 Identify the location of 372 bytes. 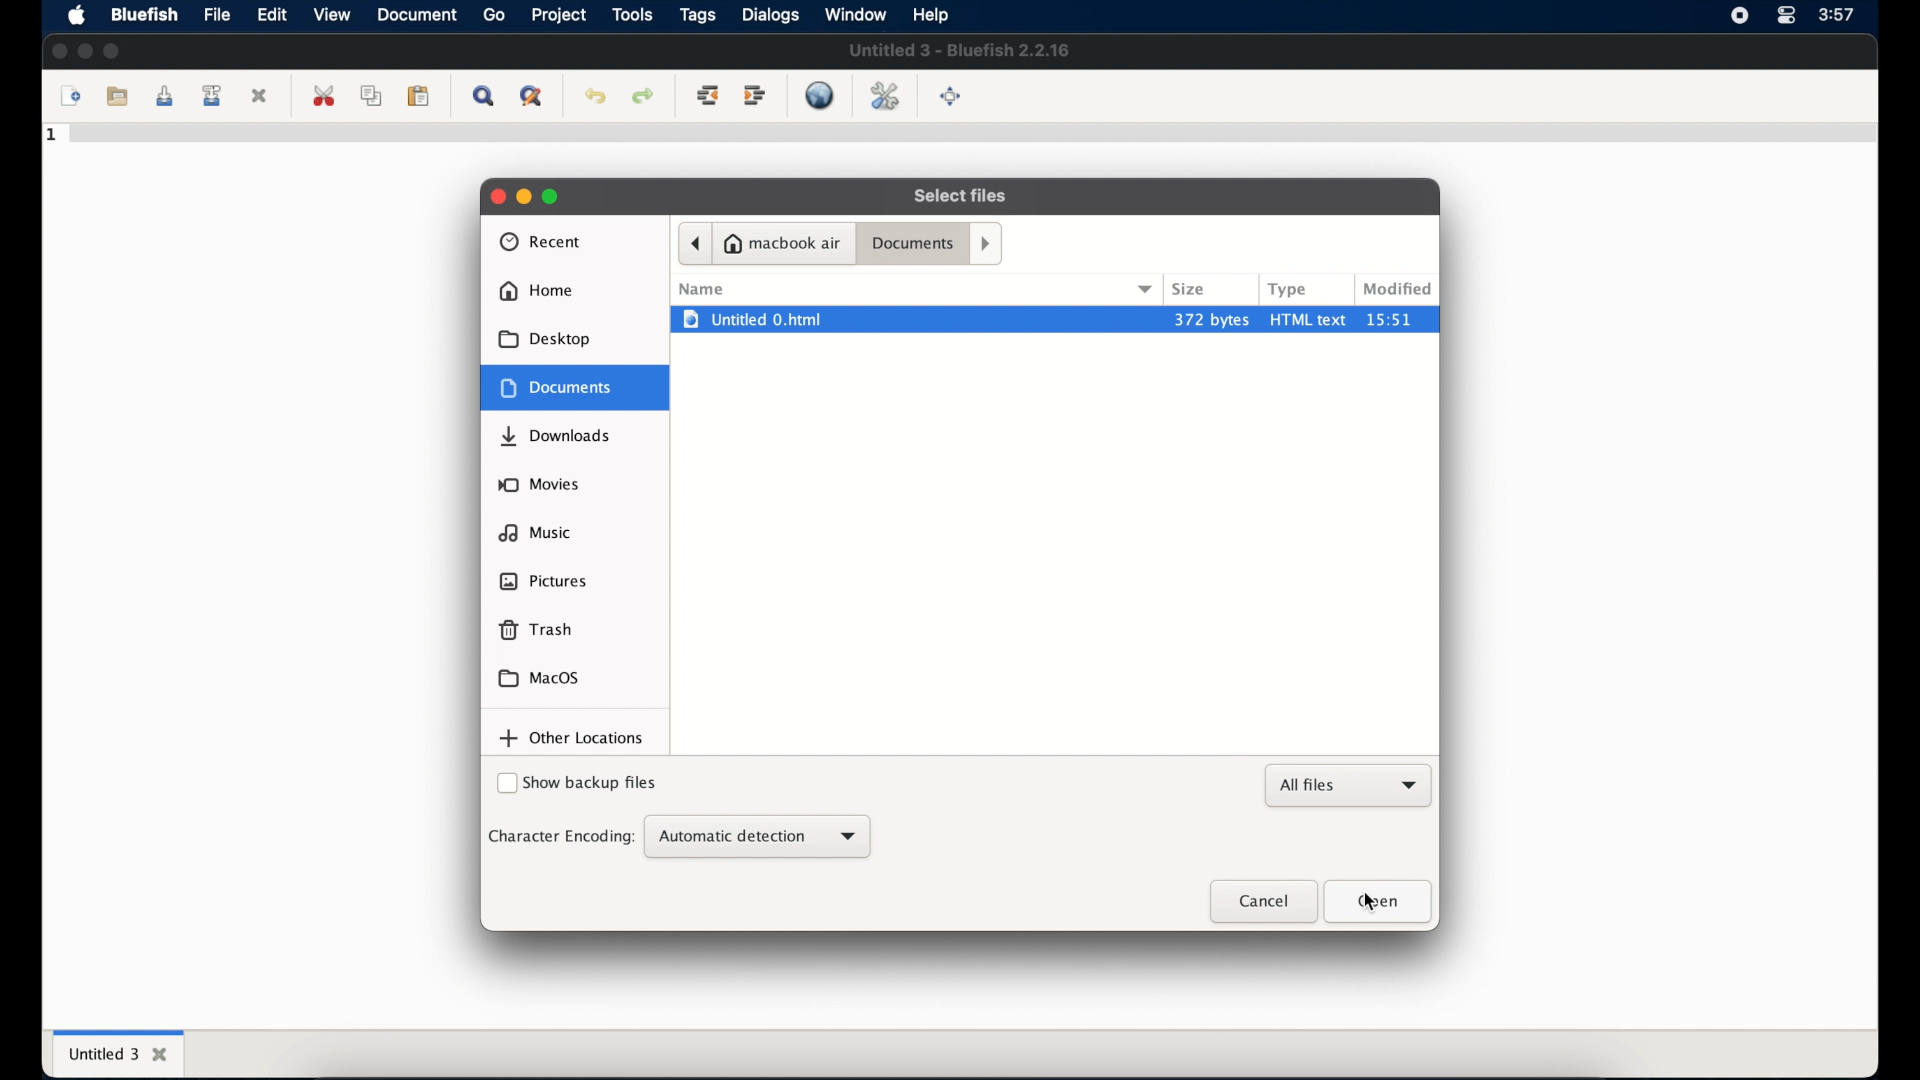
(1210, 318).